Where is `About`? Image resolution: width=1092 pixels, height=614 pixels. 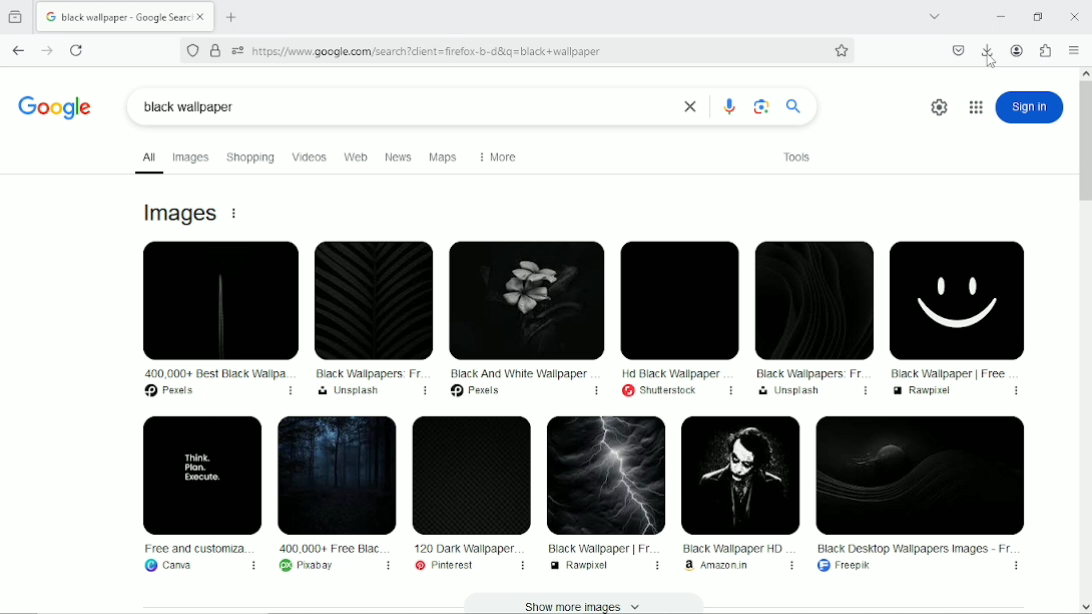
About is located at coordinates (236, 214).